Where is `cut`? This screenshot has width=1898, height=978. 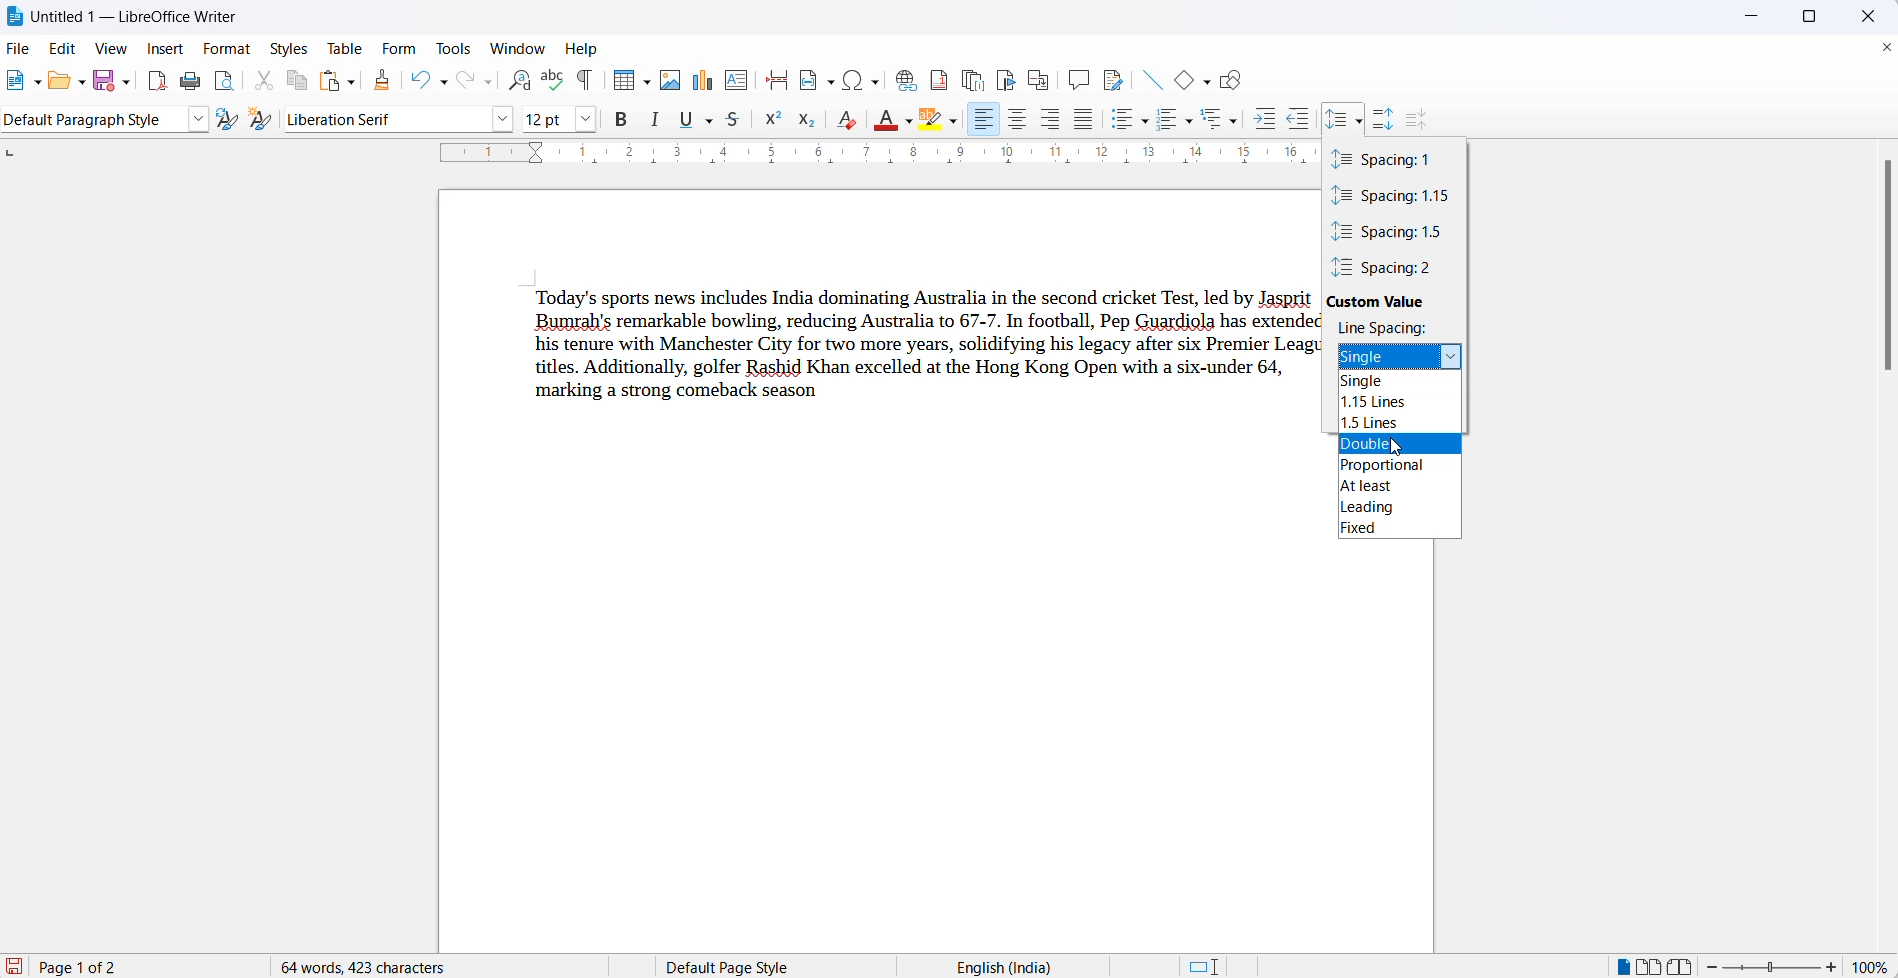
cut is located at coordinates (265, 80).